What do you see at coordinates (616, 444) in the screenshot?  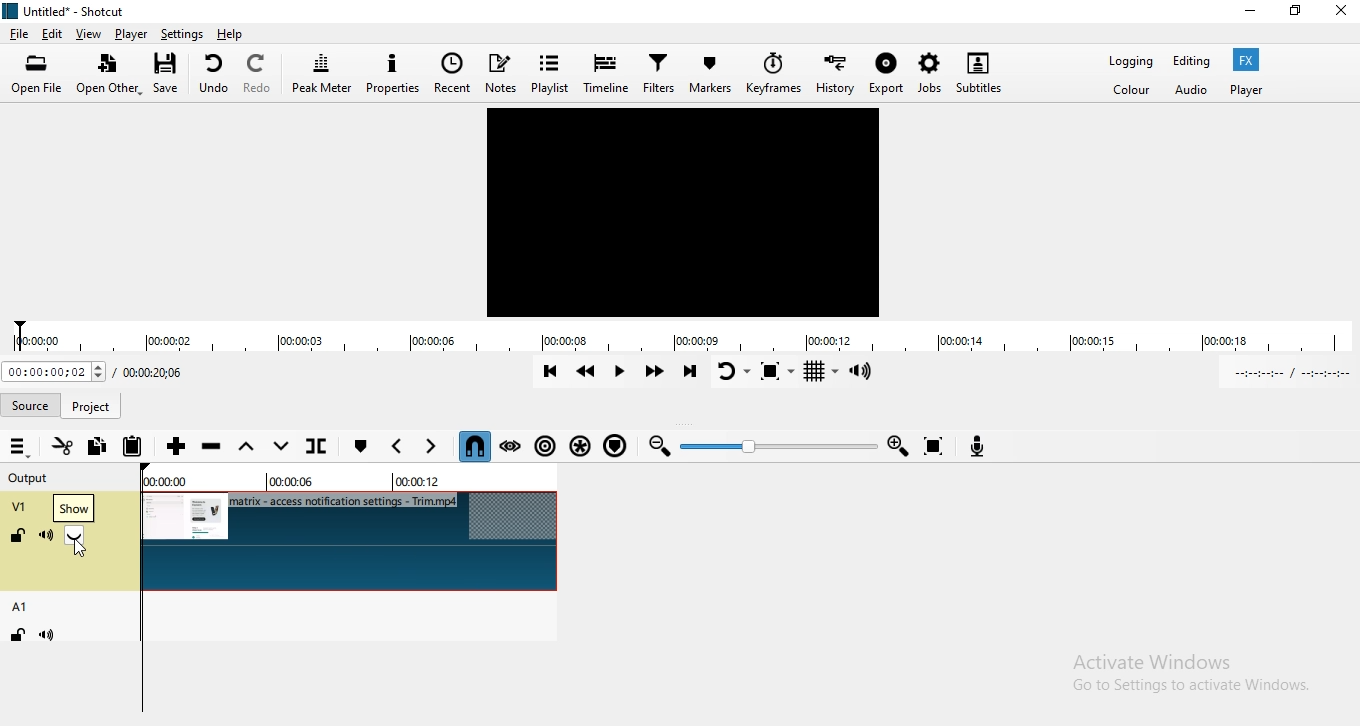 I see `Ripple markers` at bounding box center [616, 444].